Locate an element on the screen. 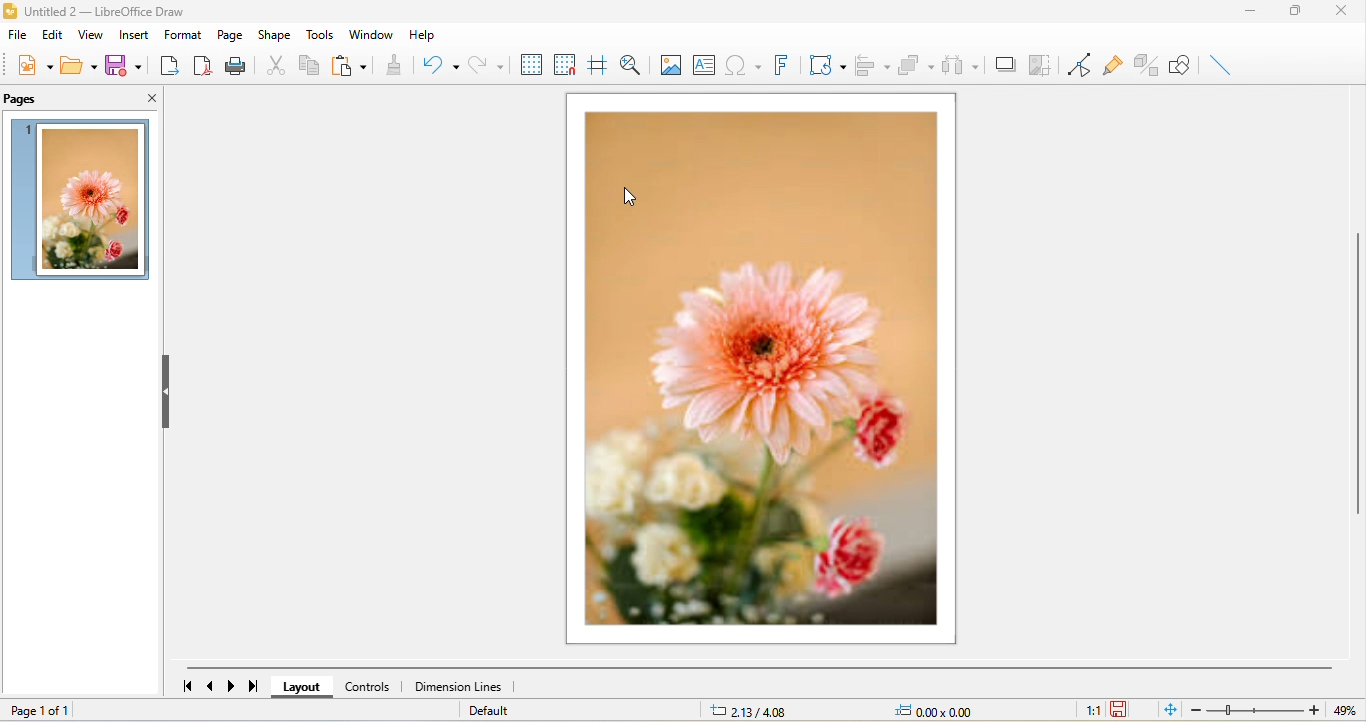 The width and height of the screenshot is (1366, 722). hide is located at coordinates (169, 394).